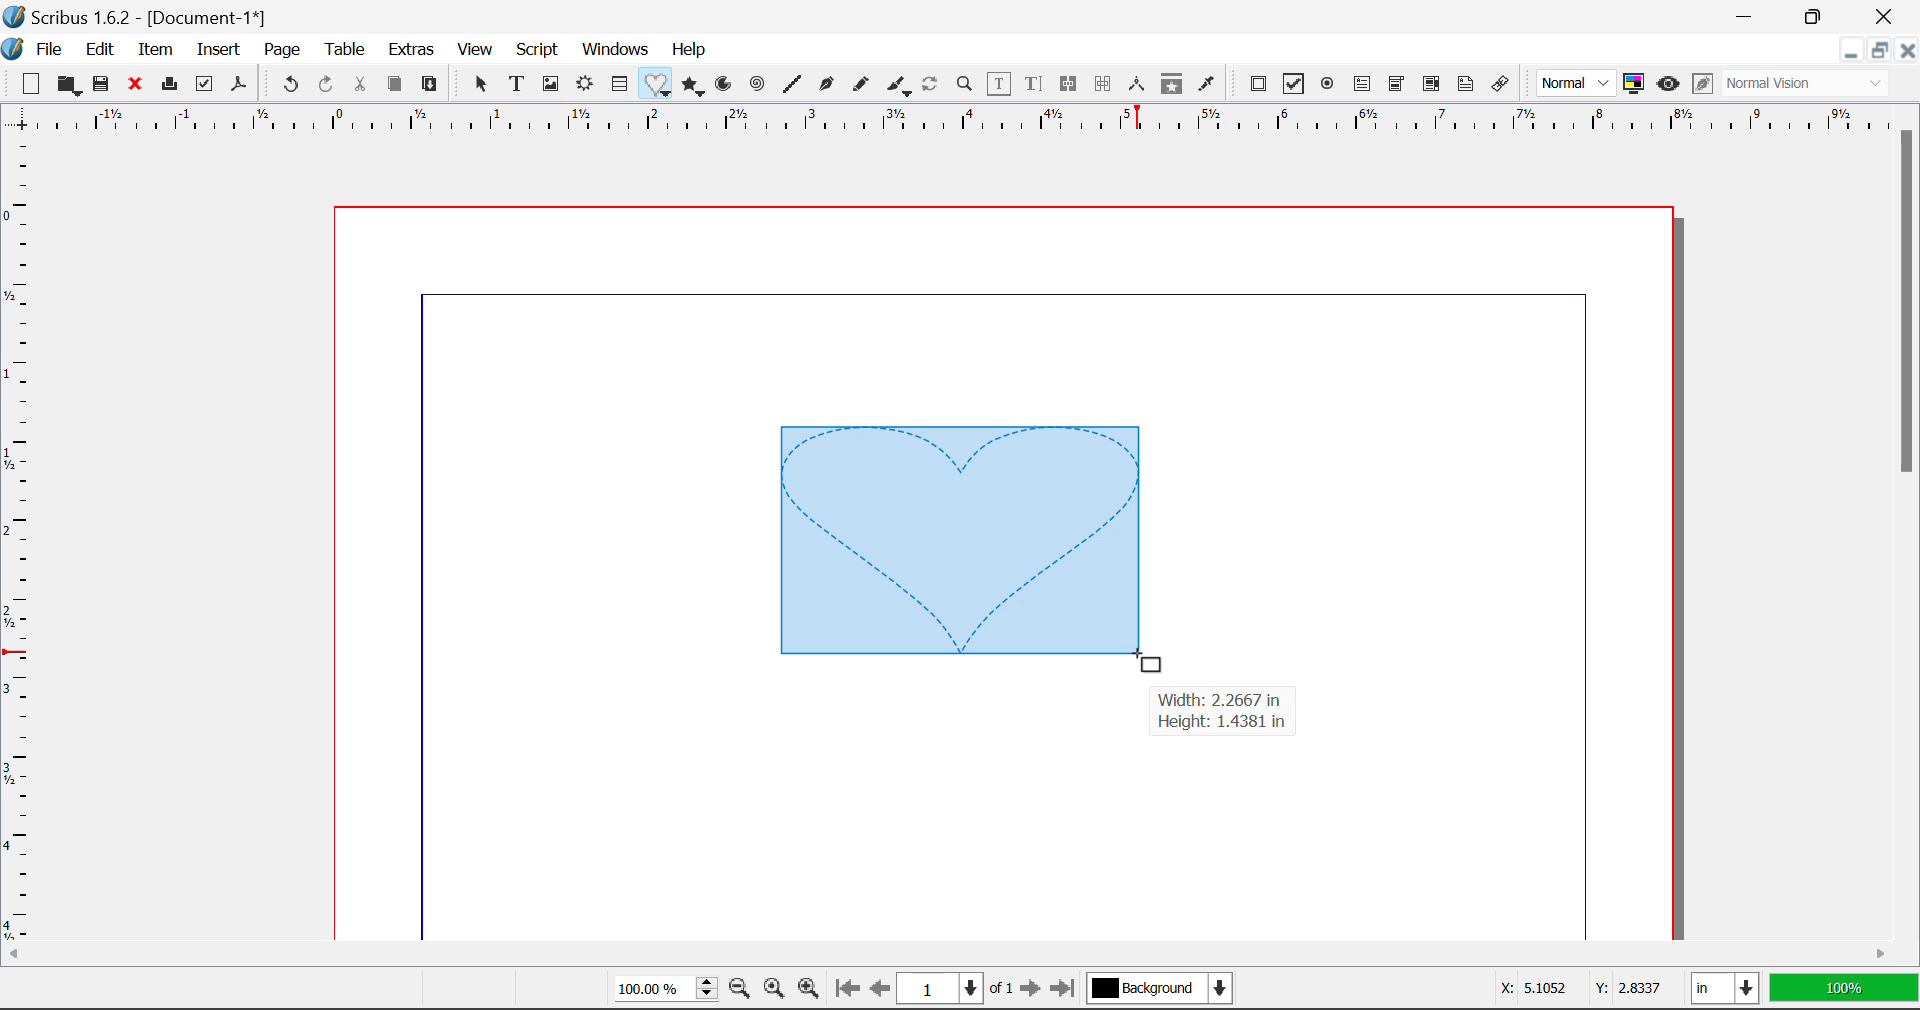  What do you see at coordinates (1330, 87) in the screenshot?
I see `Pdf Radio Button` at bounding box center [1330, 87].